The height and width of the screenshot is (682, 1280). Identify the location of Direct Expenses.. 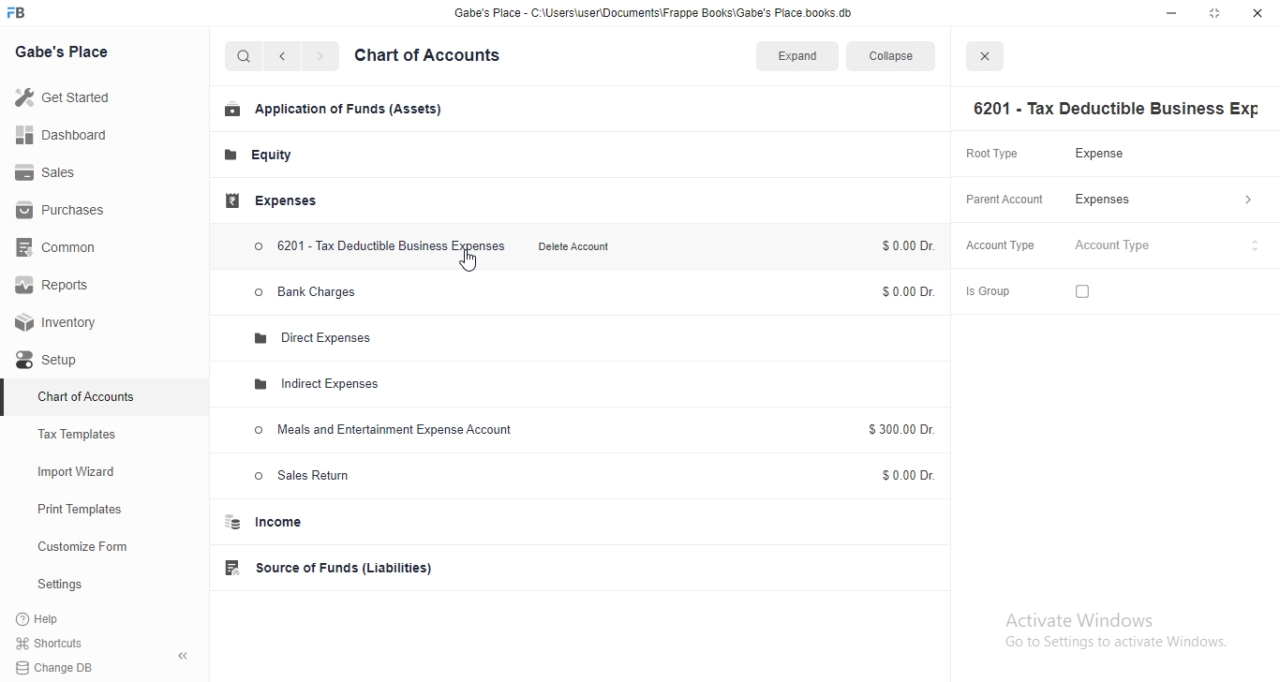
(326, 338).